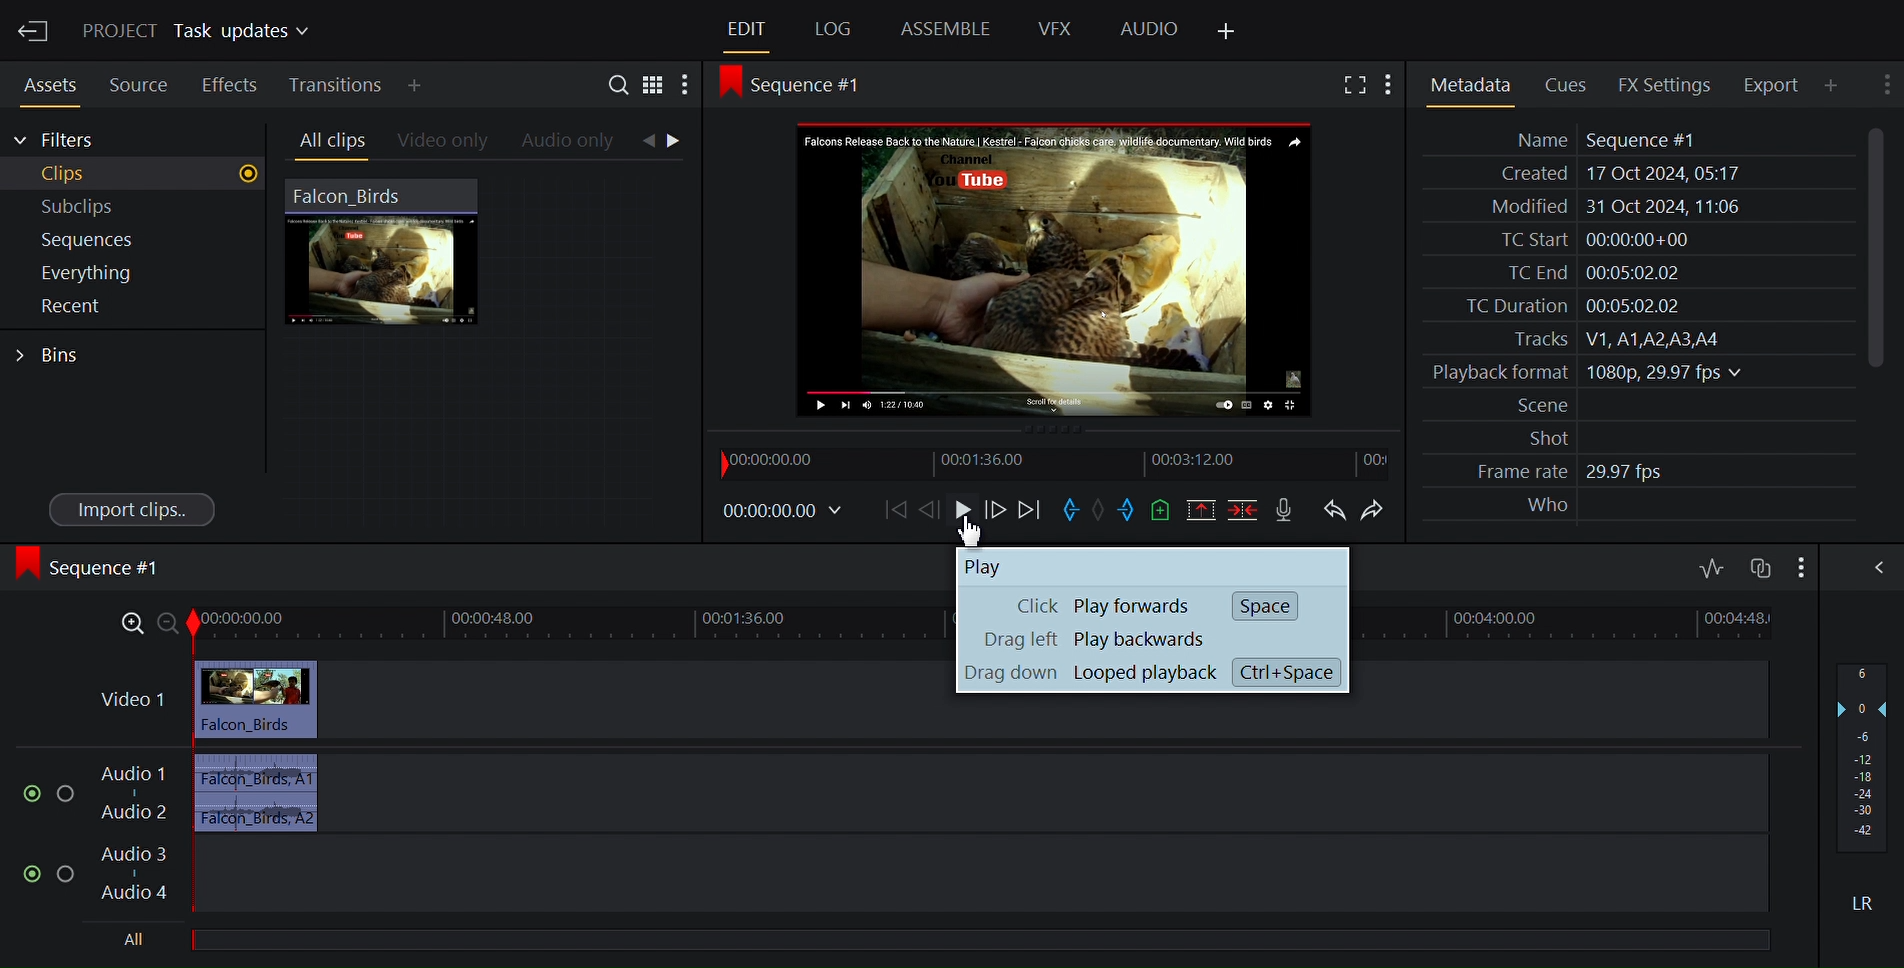 This screenshot has width=1904, height=968. What do you see at coordinates (1128, 511) in the screenshot?
I see `Mark out` at bounding box center [1128, 511].